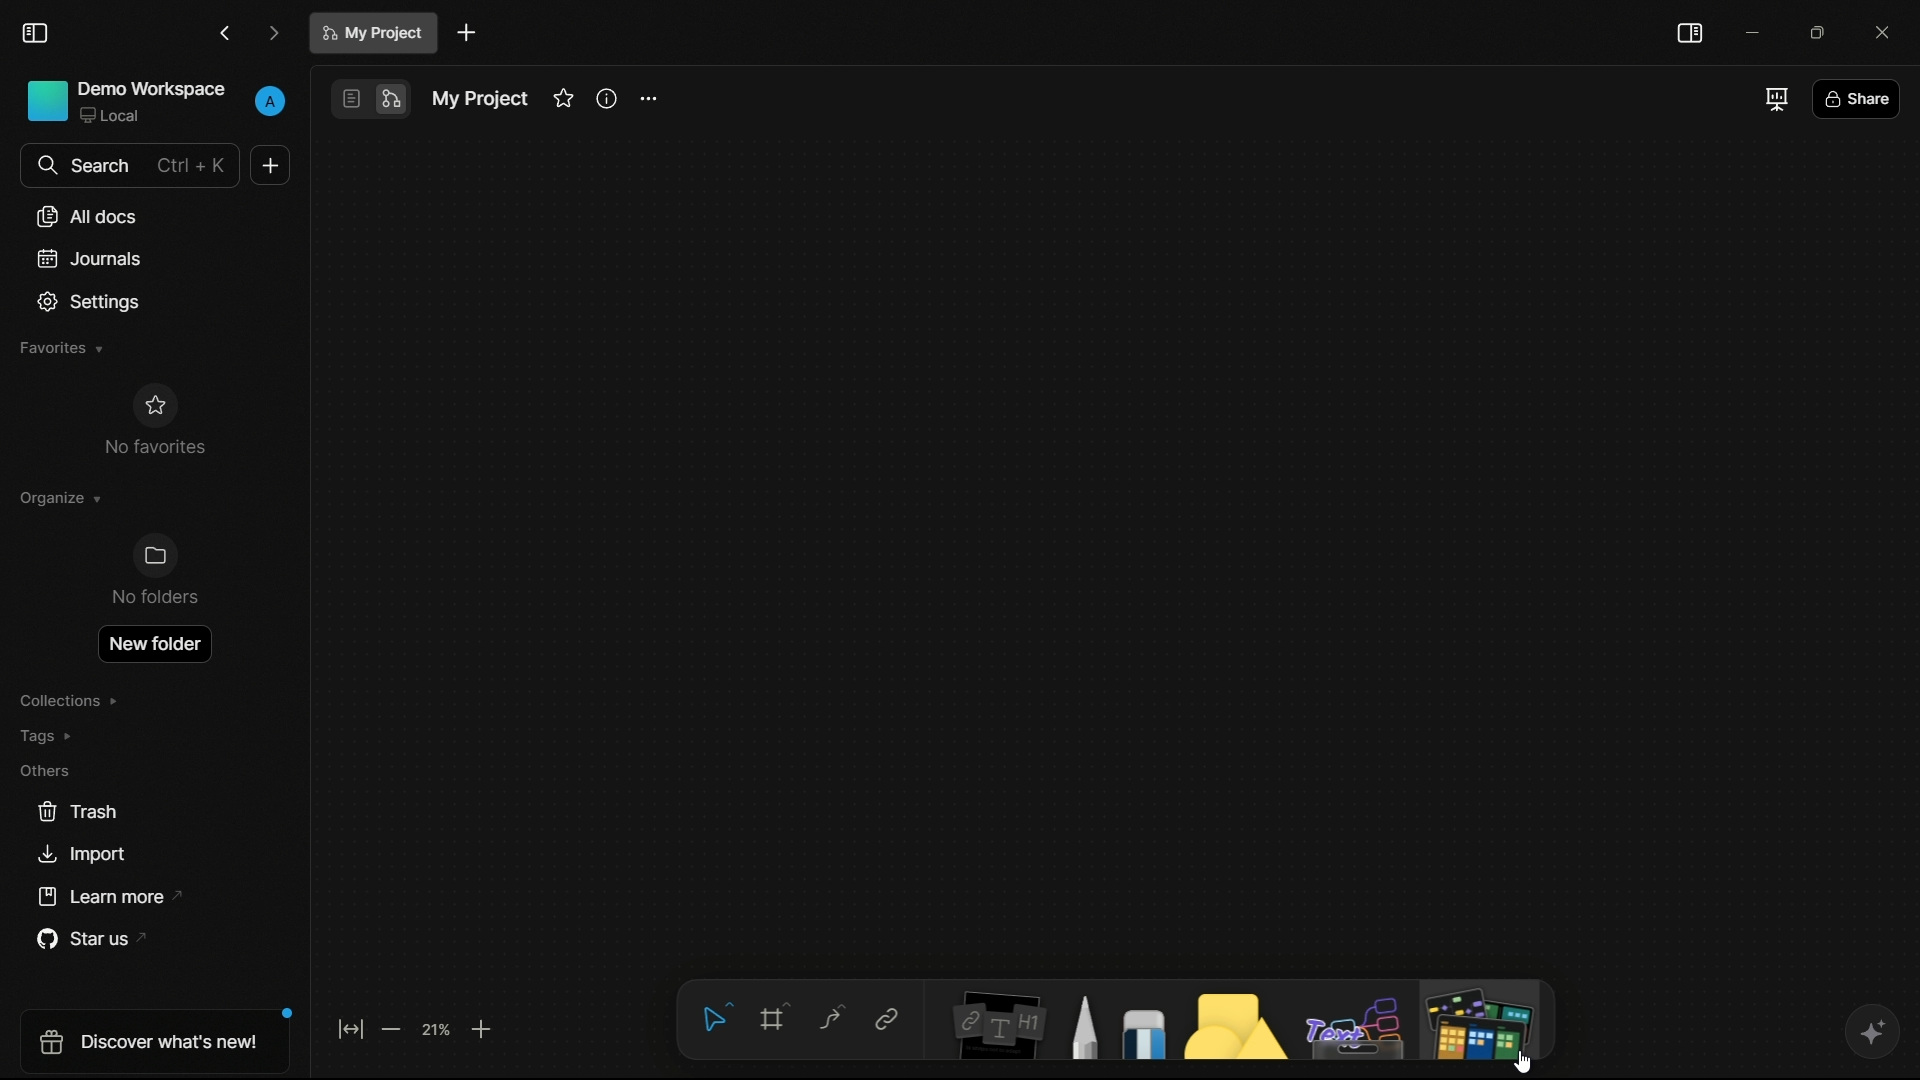 This screenshot has width=1920, height=1080. I want to click on cursor, so click(1526, 1071).